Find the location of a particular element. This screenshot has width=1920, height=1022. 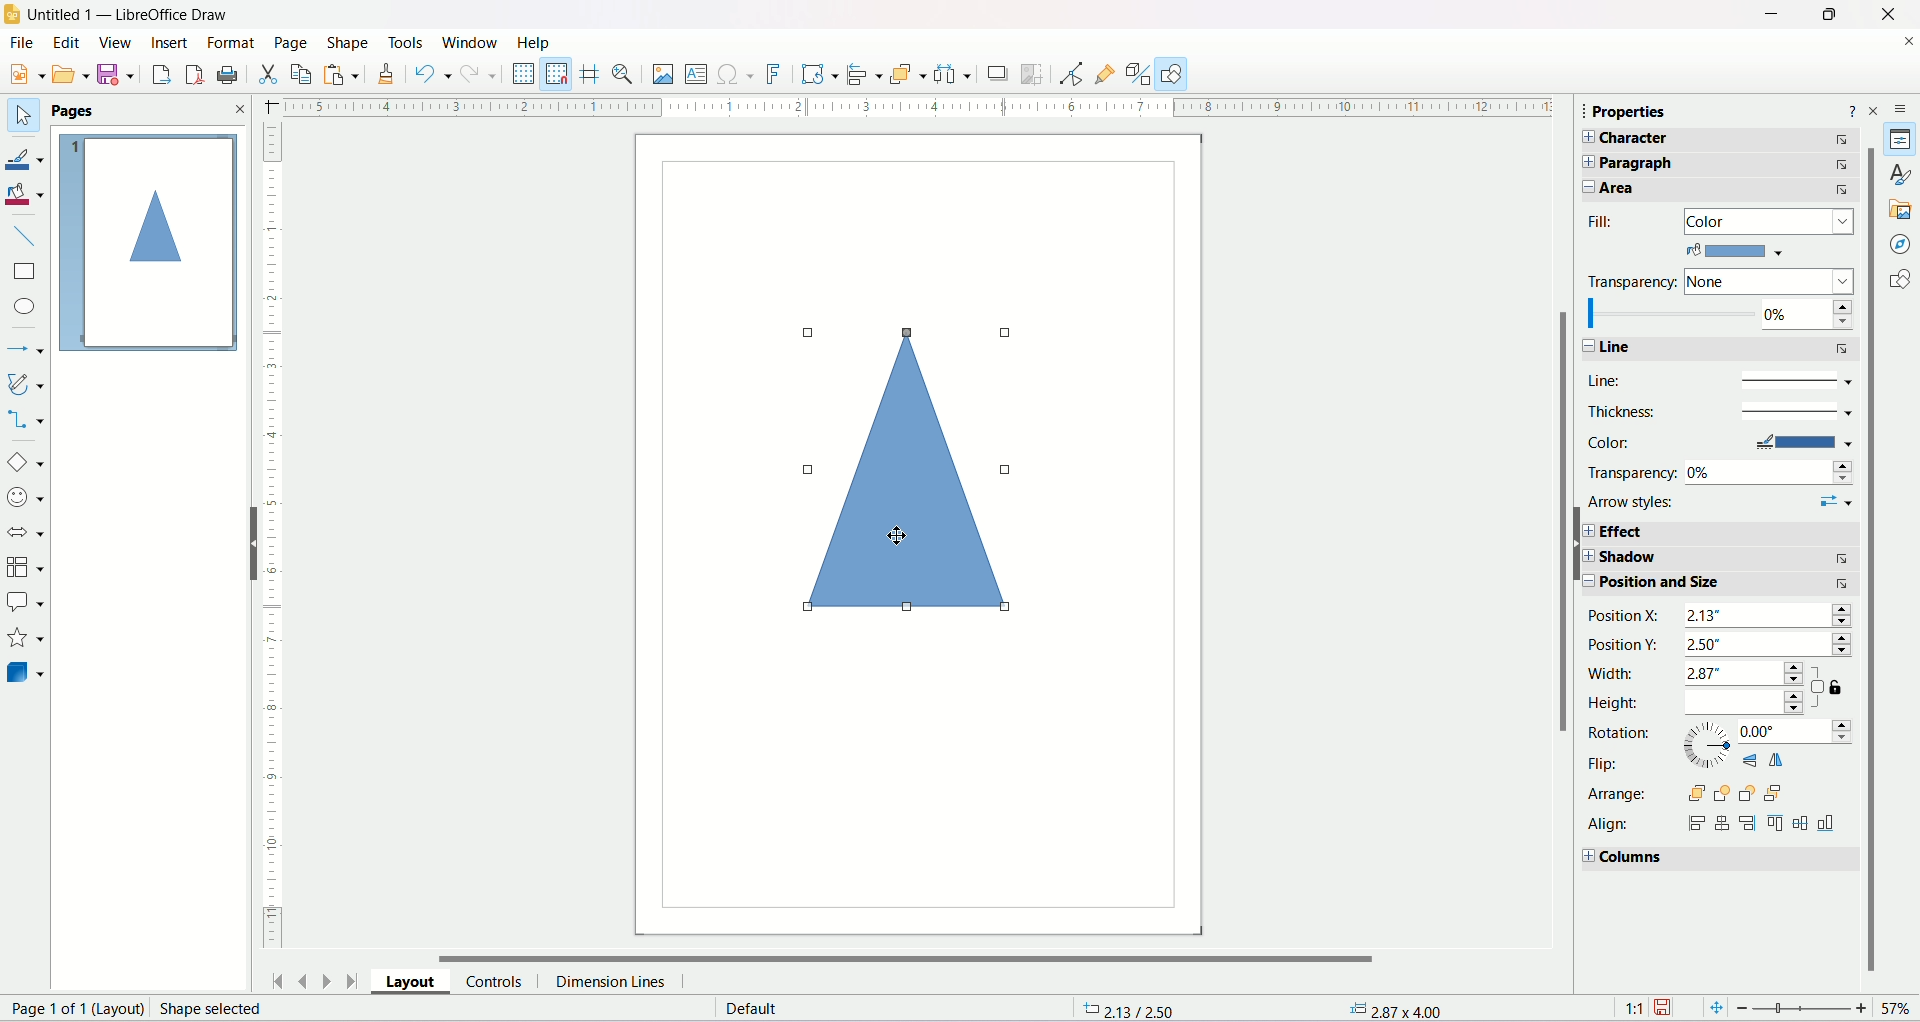

Cursor is located at coordinates (900, 535).